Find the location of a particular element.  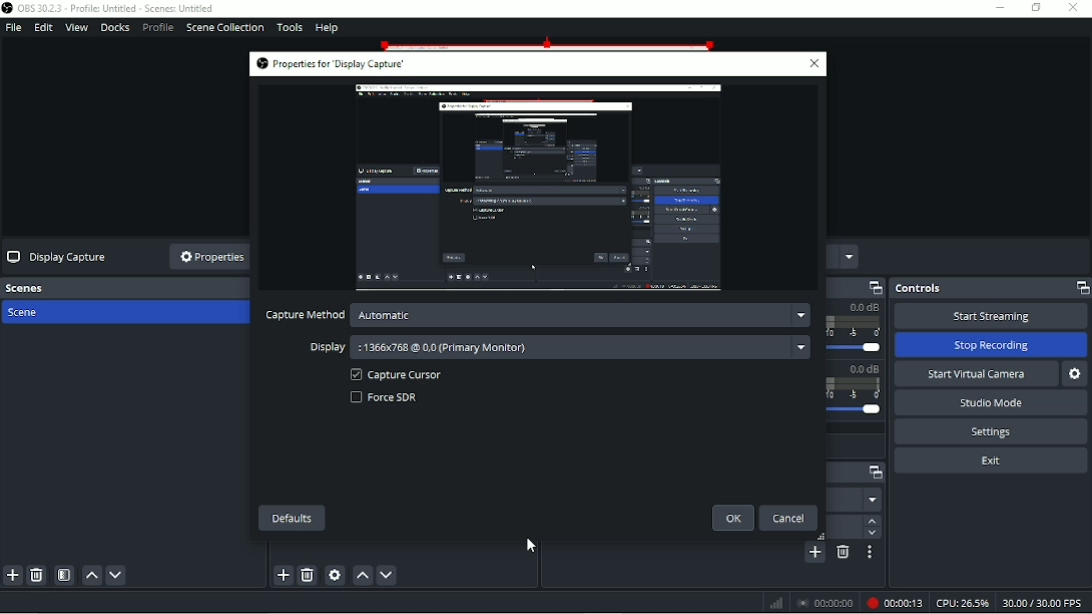

Down arrow is located at coordinates (864, 534).